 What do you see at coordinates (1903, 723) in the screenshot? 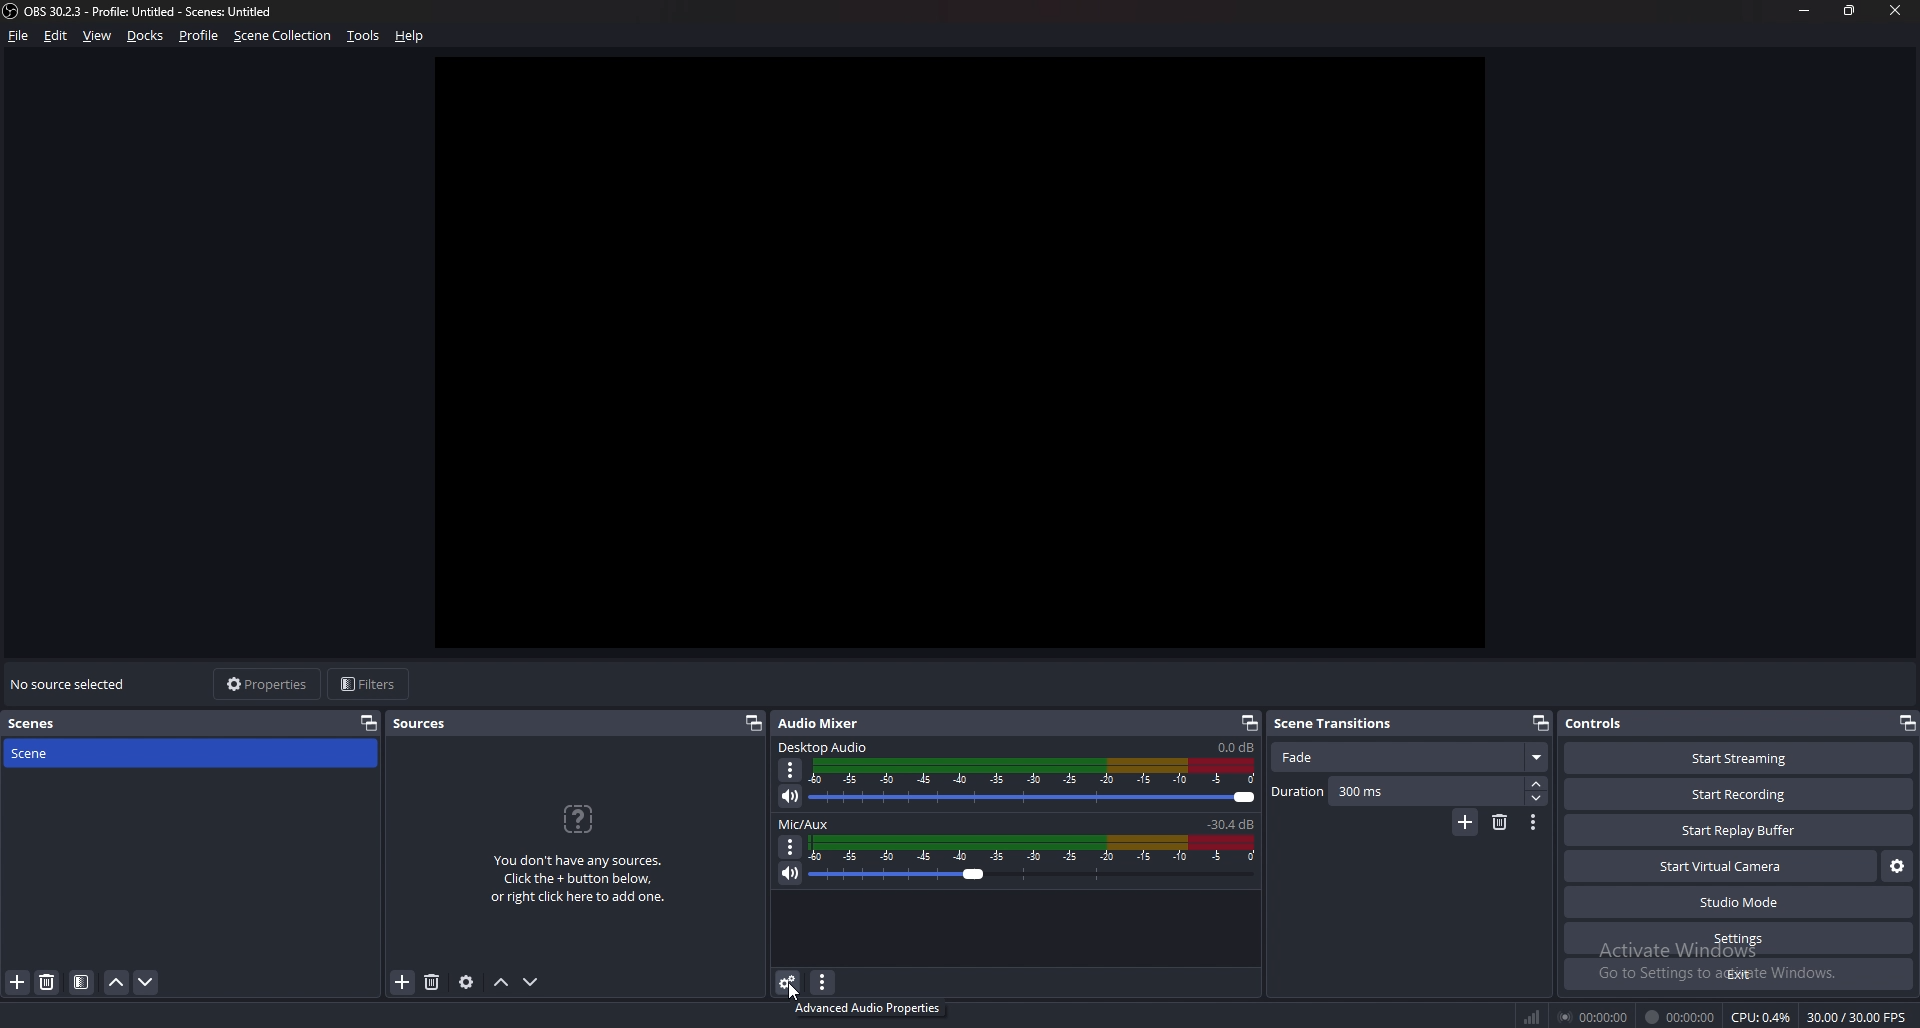
I see `pop out` at bounding box center [1903, 723].